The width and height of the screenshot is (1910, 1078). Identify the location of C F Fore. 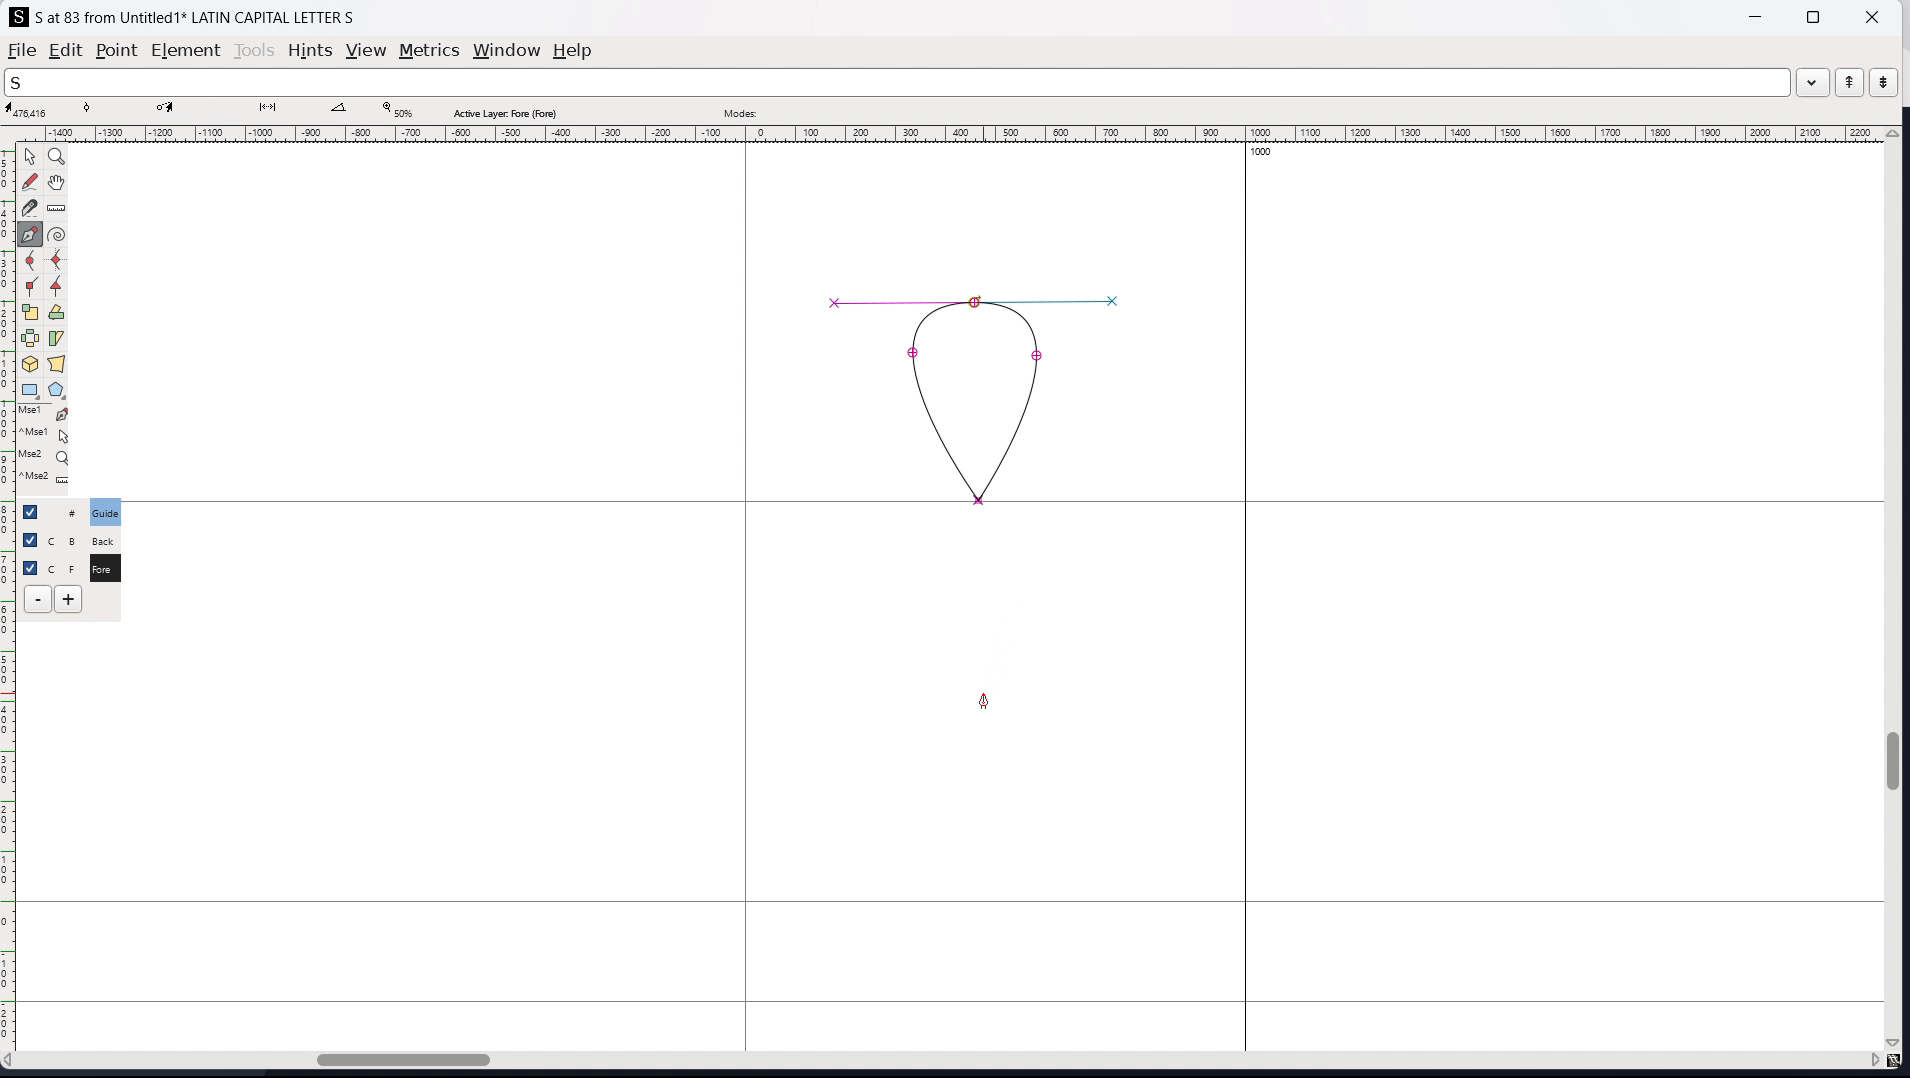
(104, 567).